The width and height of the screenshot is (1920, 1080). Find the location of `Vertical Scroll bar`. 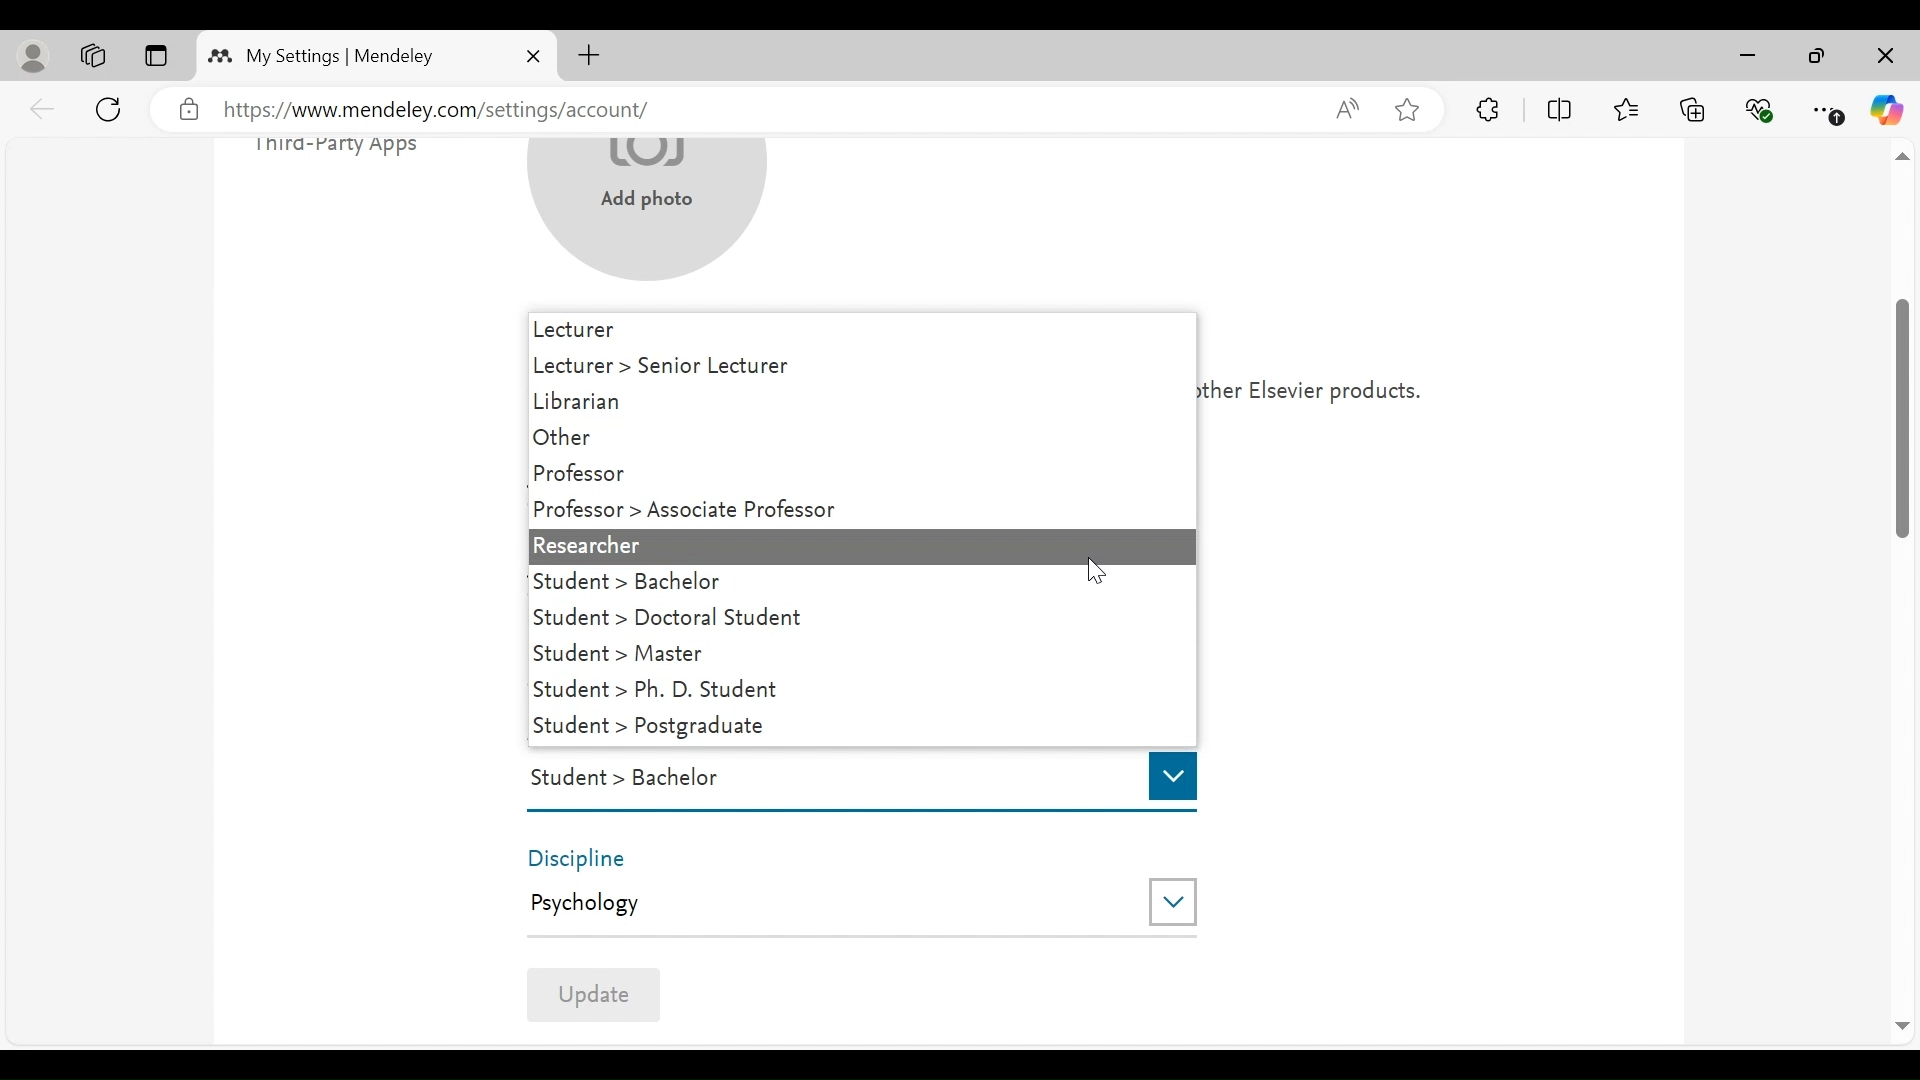

Vertical Scroll bar is located at coordinates (1903, 417).